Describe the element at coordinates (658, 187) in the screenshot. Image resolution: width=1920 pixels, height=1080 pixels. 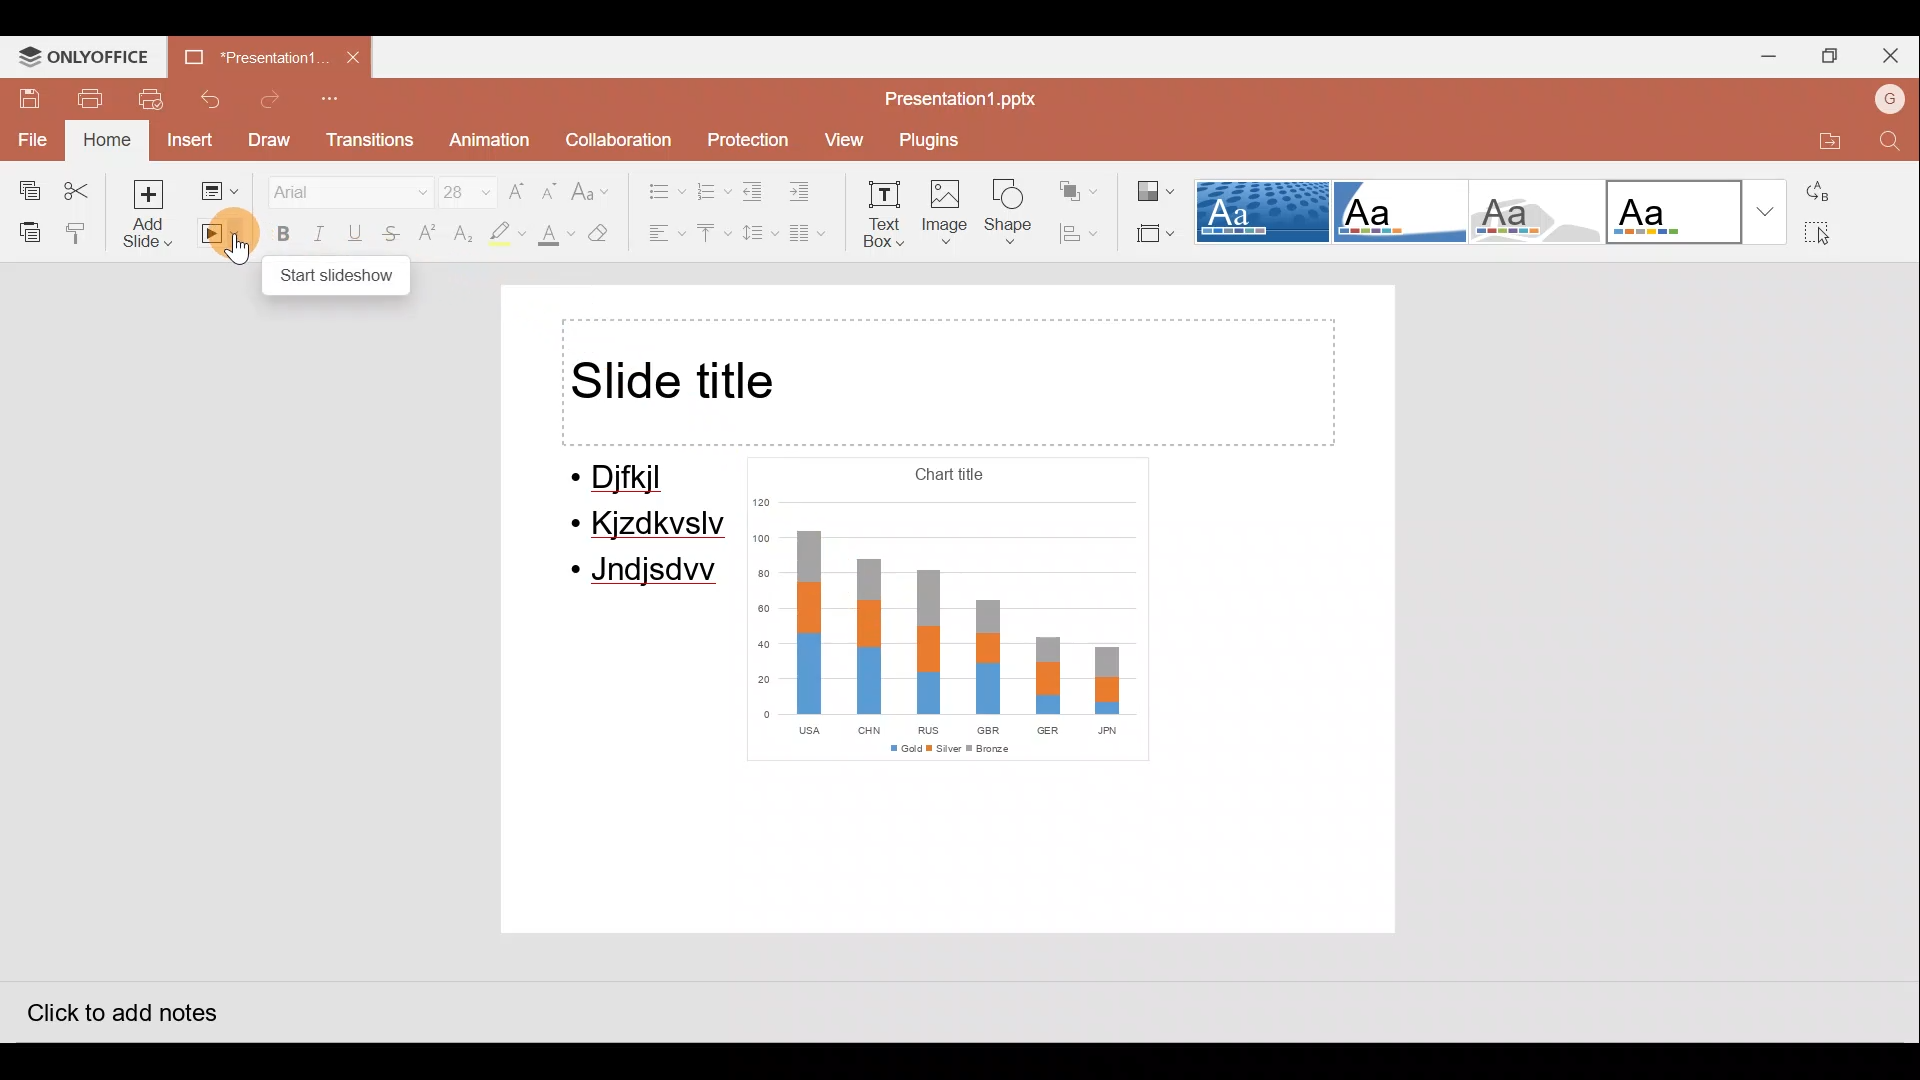
I see `Bullets` at that location.